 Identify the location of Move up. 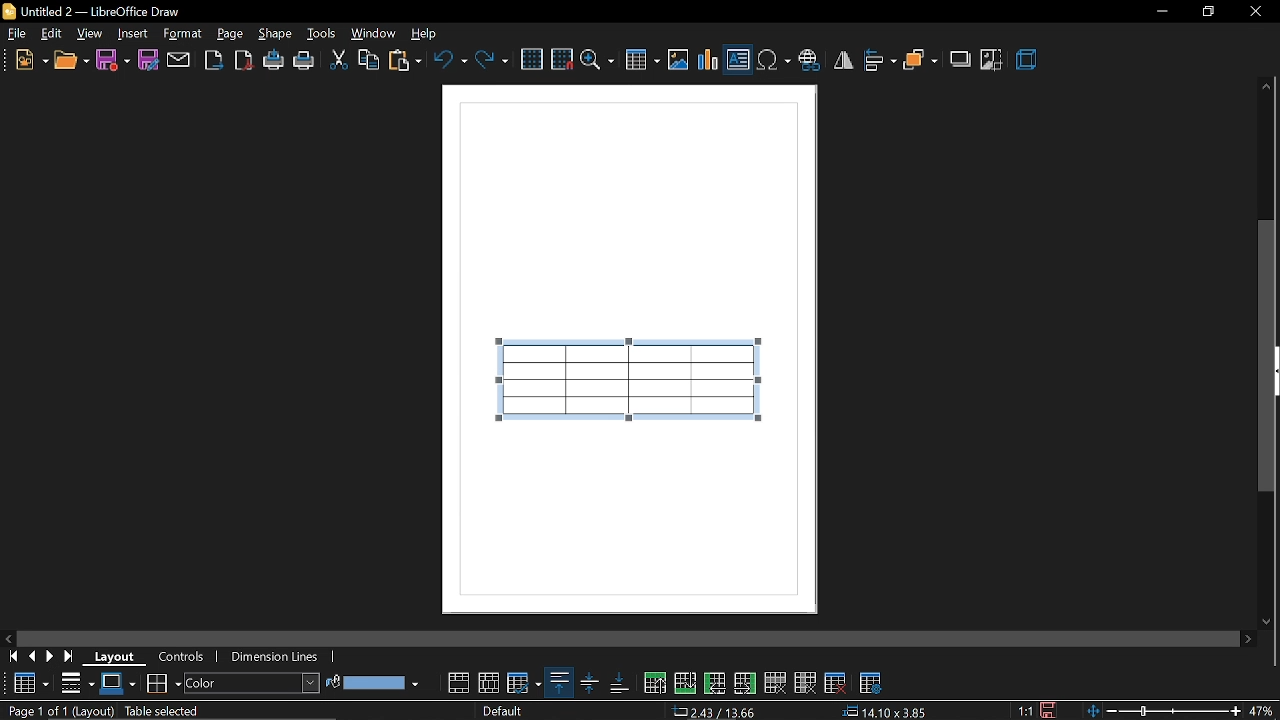
(1266, 84).